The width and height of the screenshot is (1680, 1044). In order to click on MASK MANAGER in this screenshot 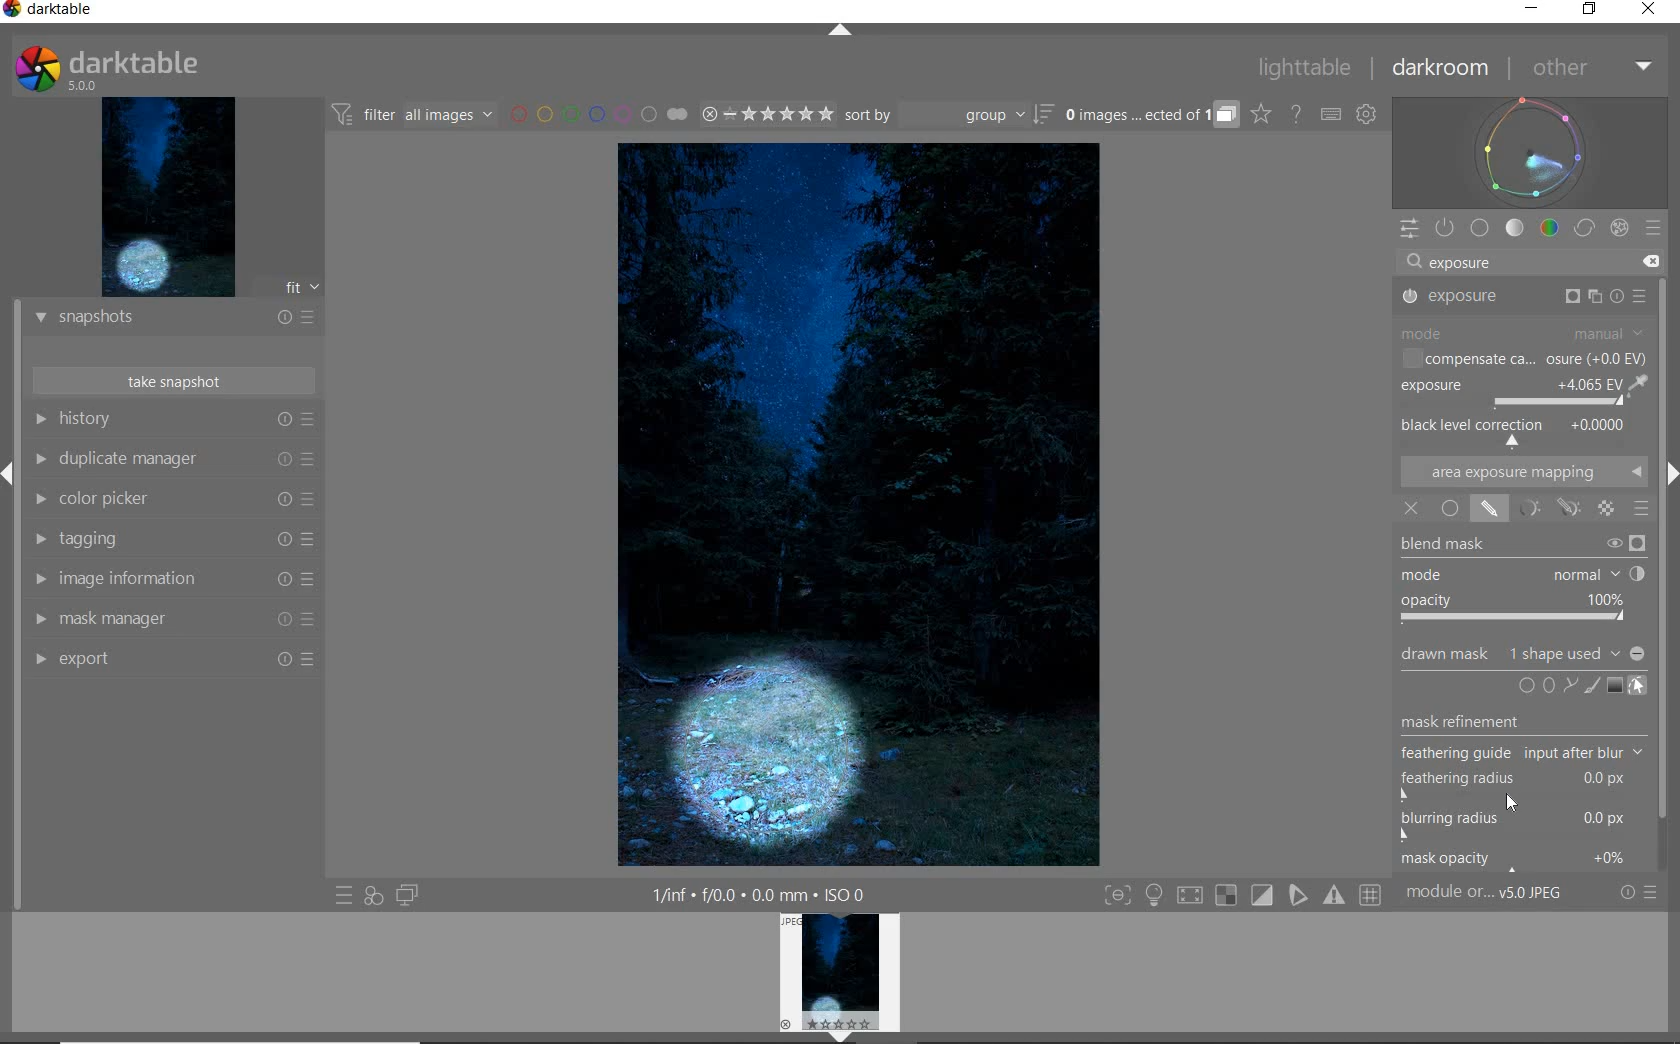, I will do `click(171, 620)`.